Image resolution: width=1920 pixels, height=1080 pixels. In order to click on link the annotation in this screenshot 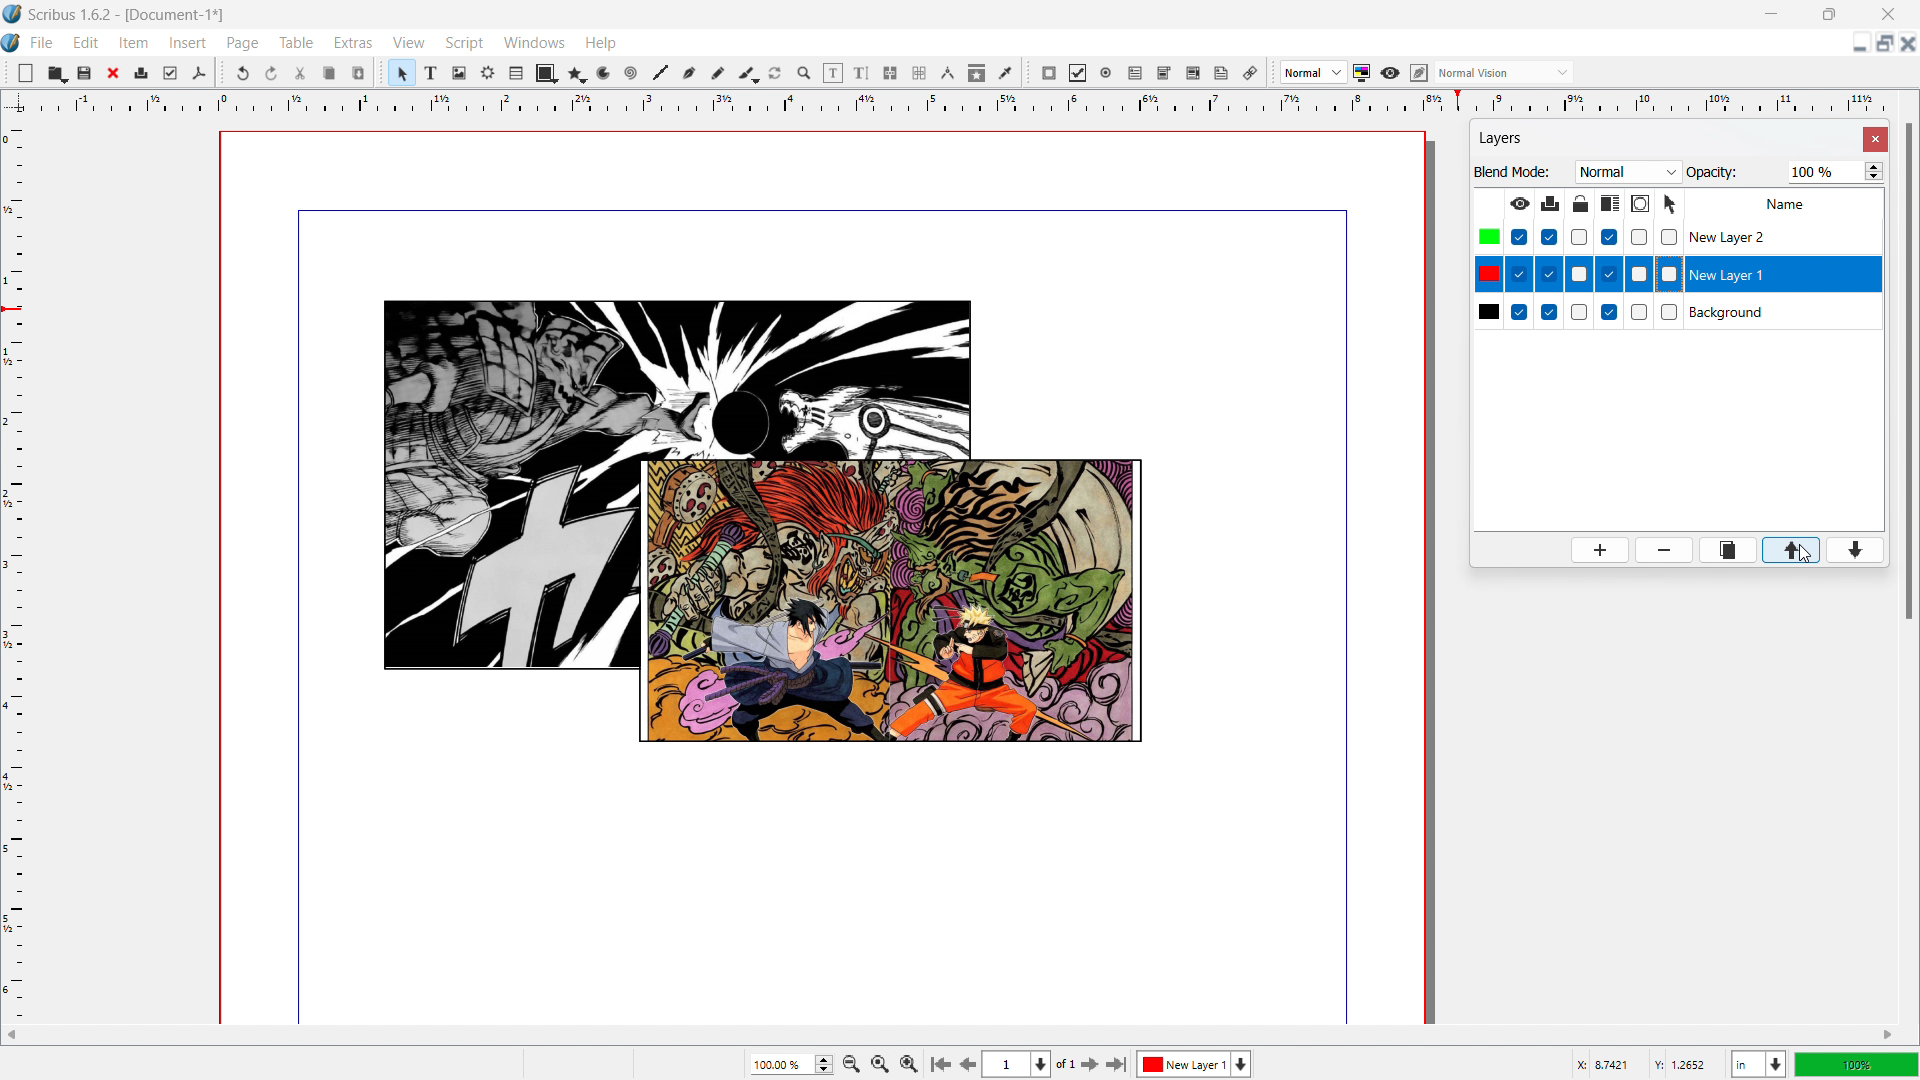, I will do `click(1250, 73)`.